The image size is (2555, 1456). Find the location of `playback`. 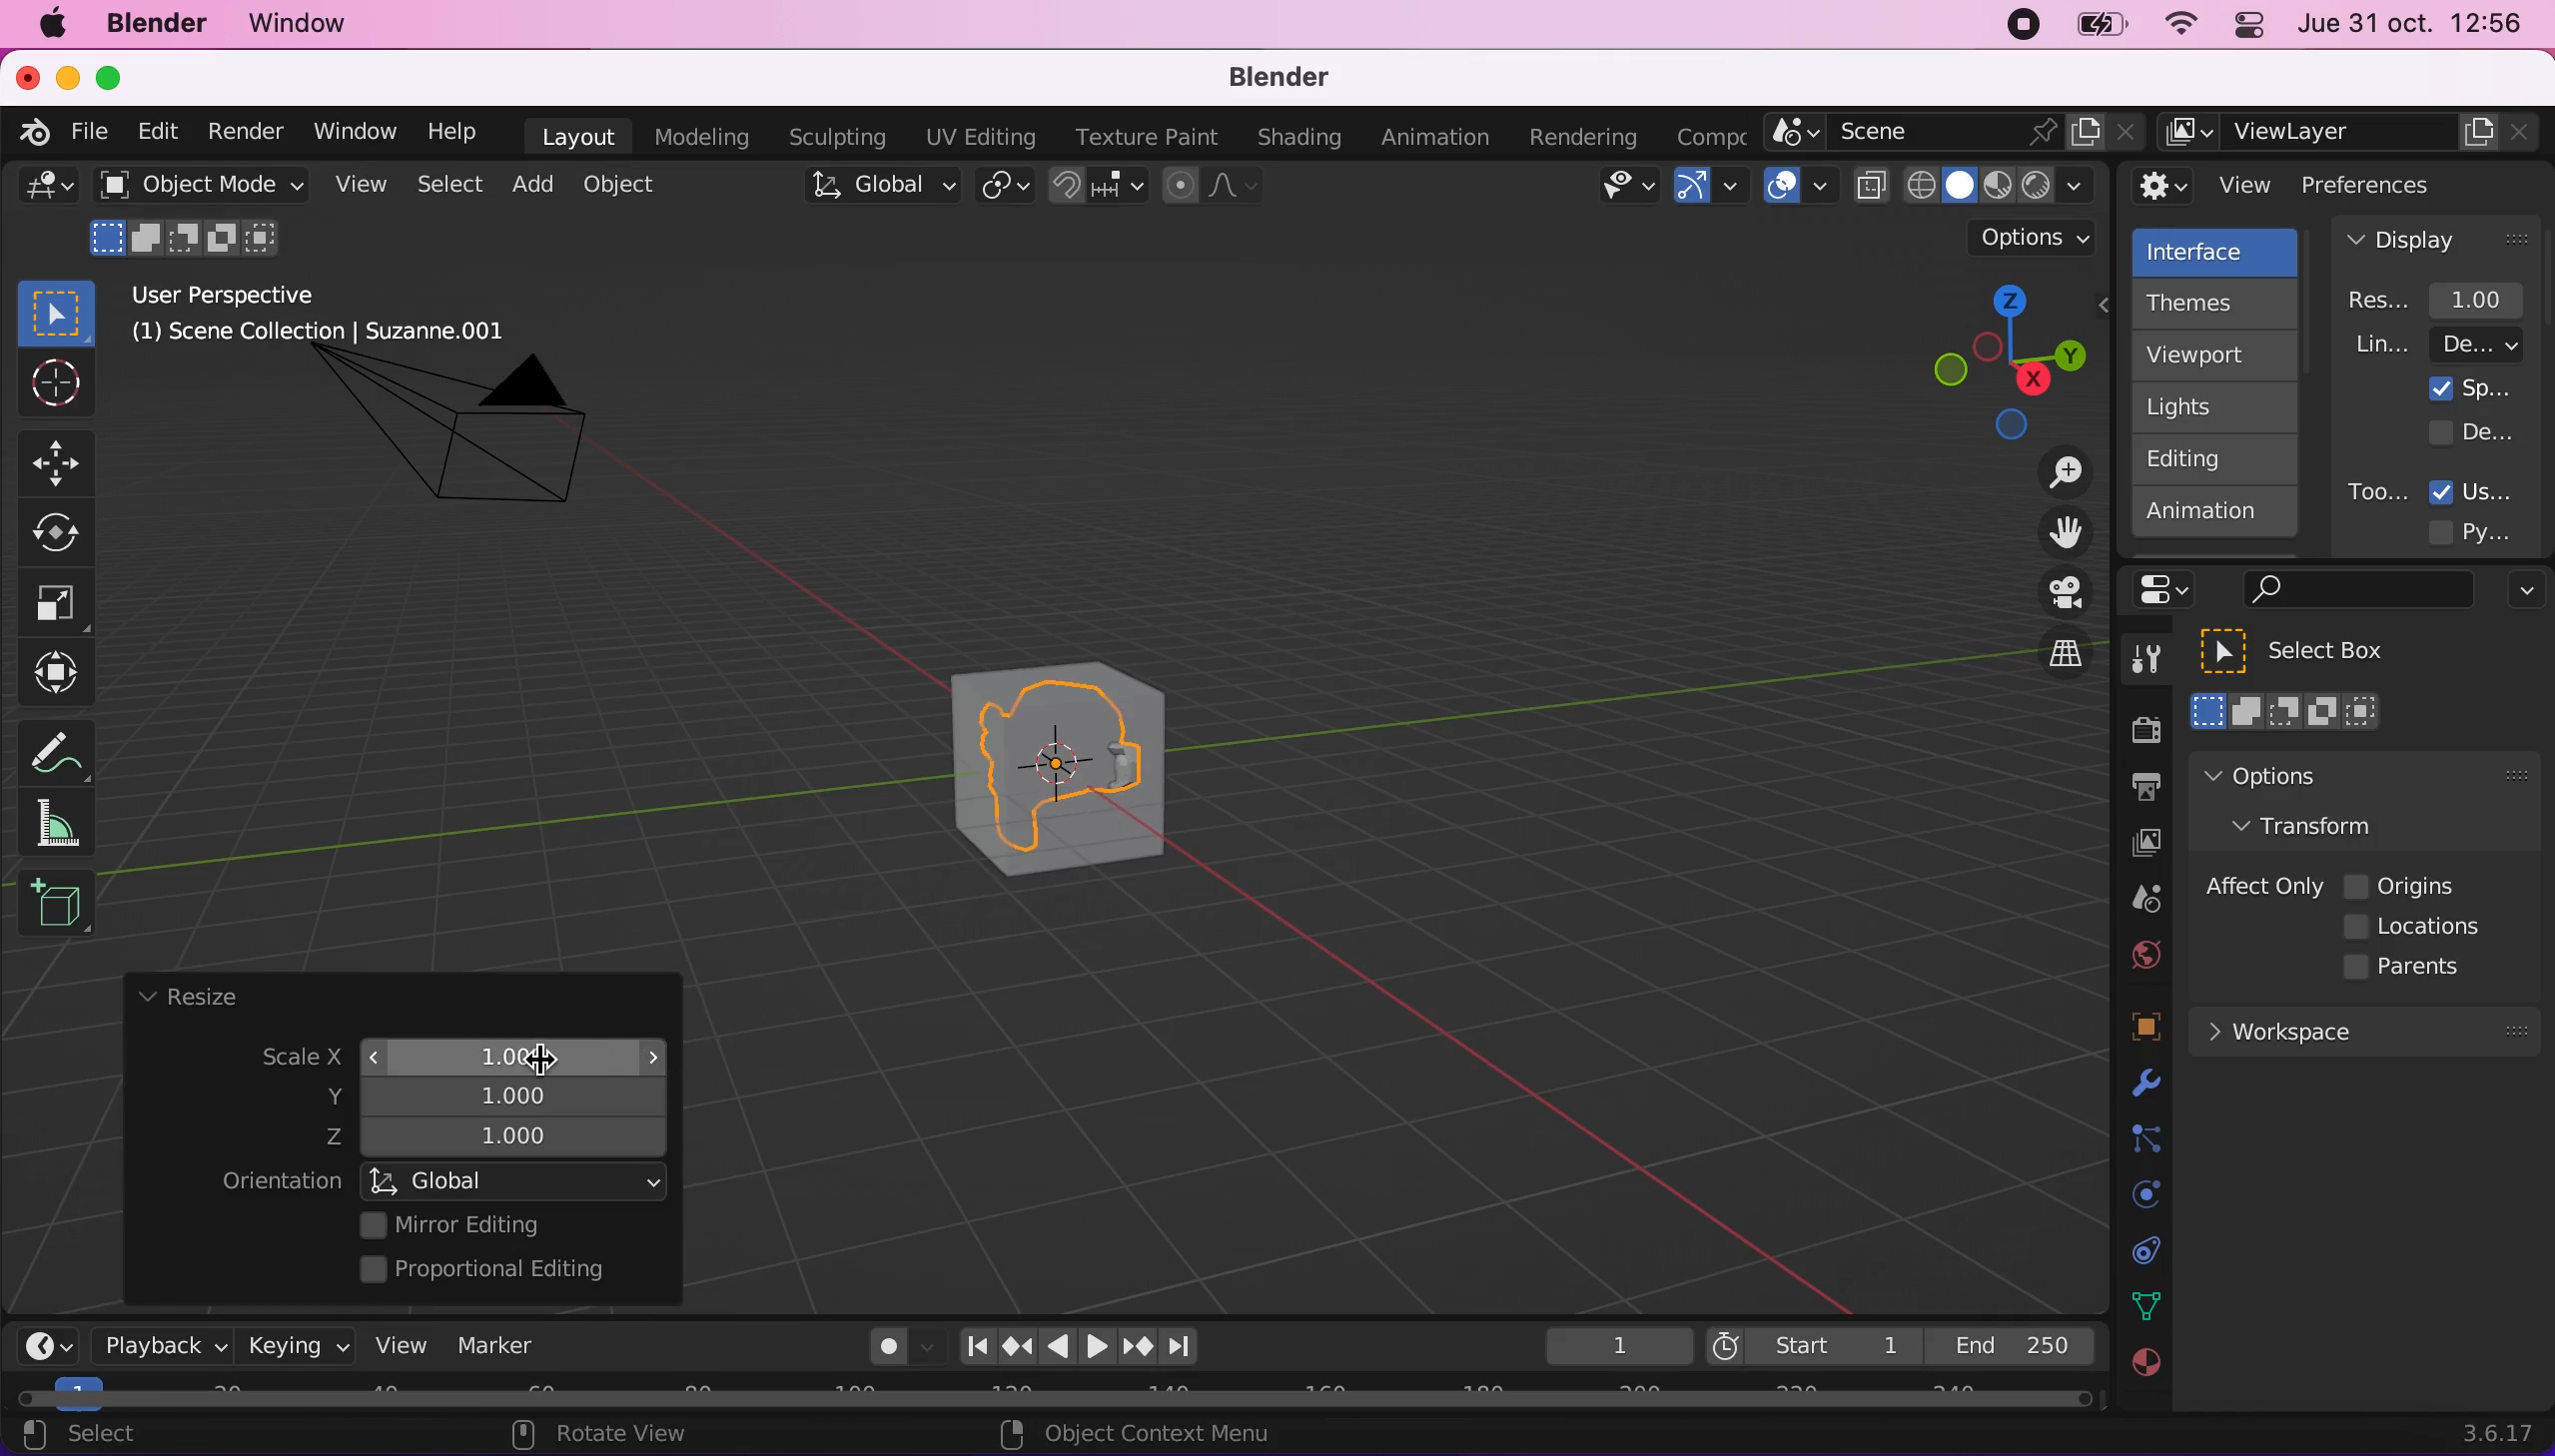

playback is located at coordinates (156, 1344).